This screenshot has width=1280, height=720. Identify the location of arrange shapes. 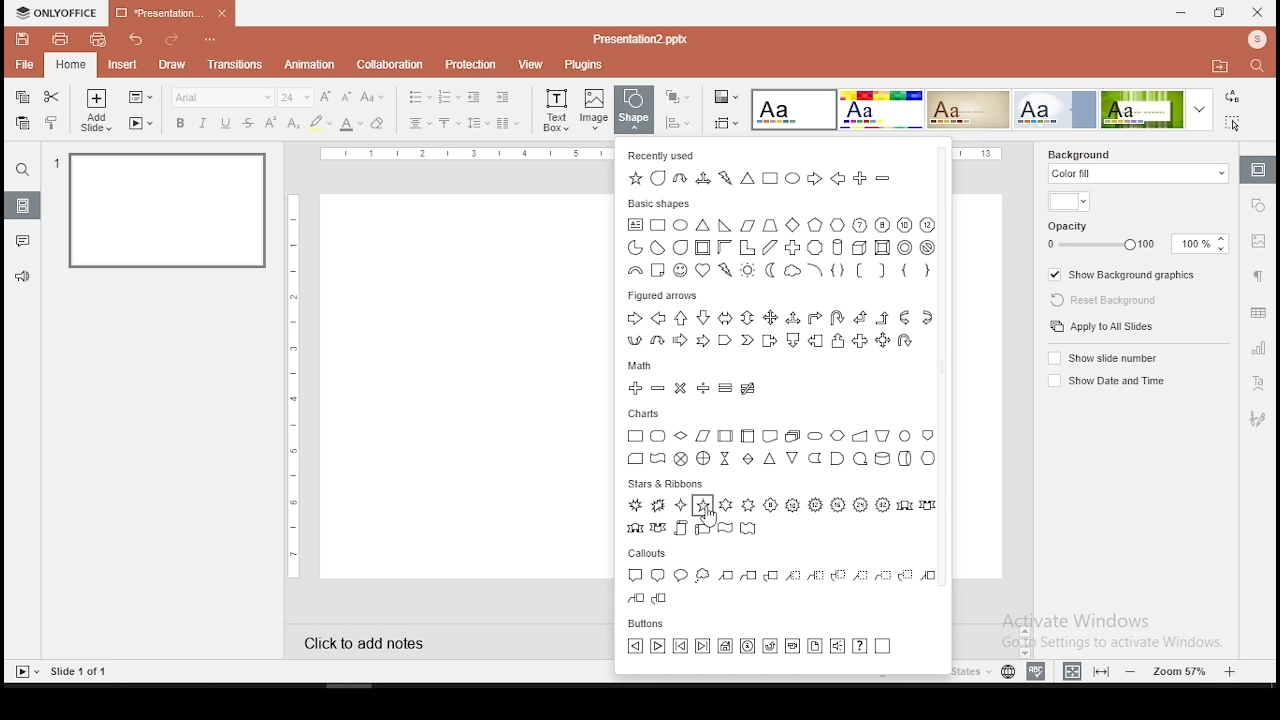
(676, 97).